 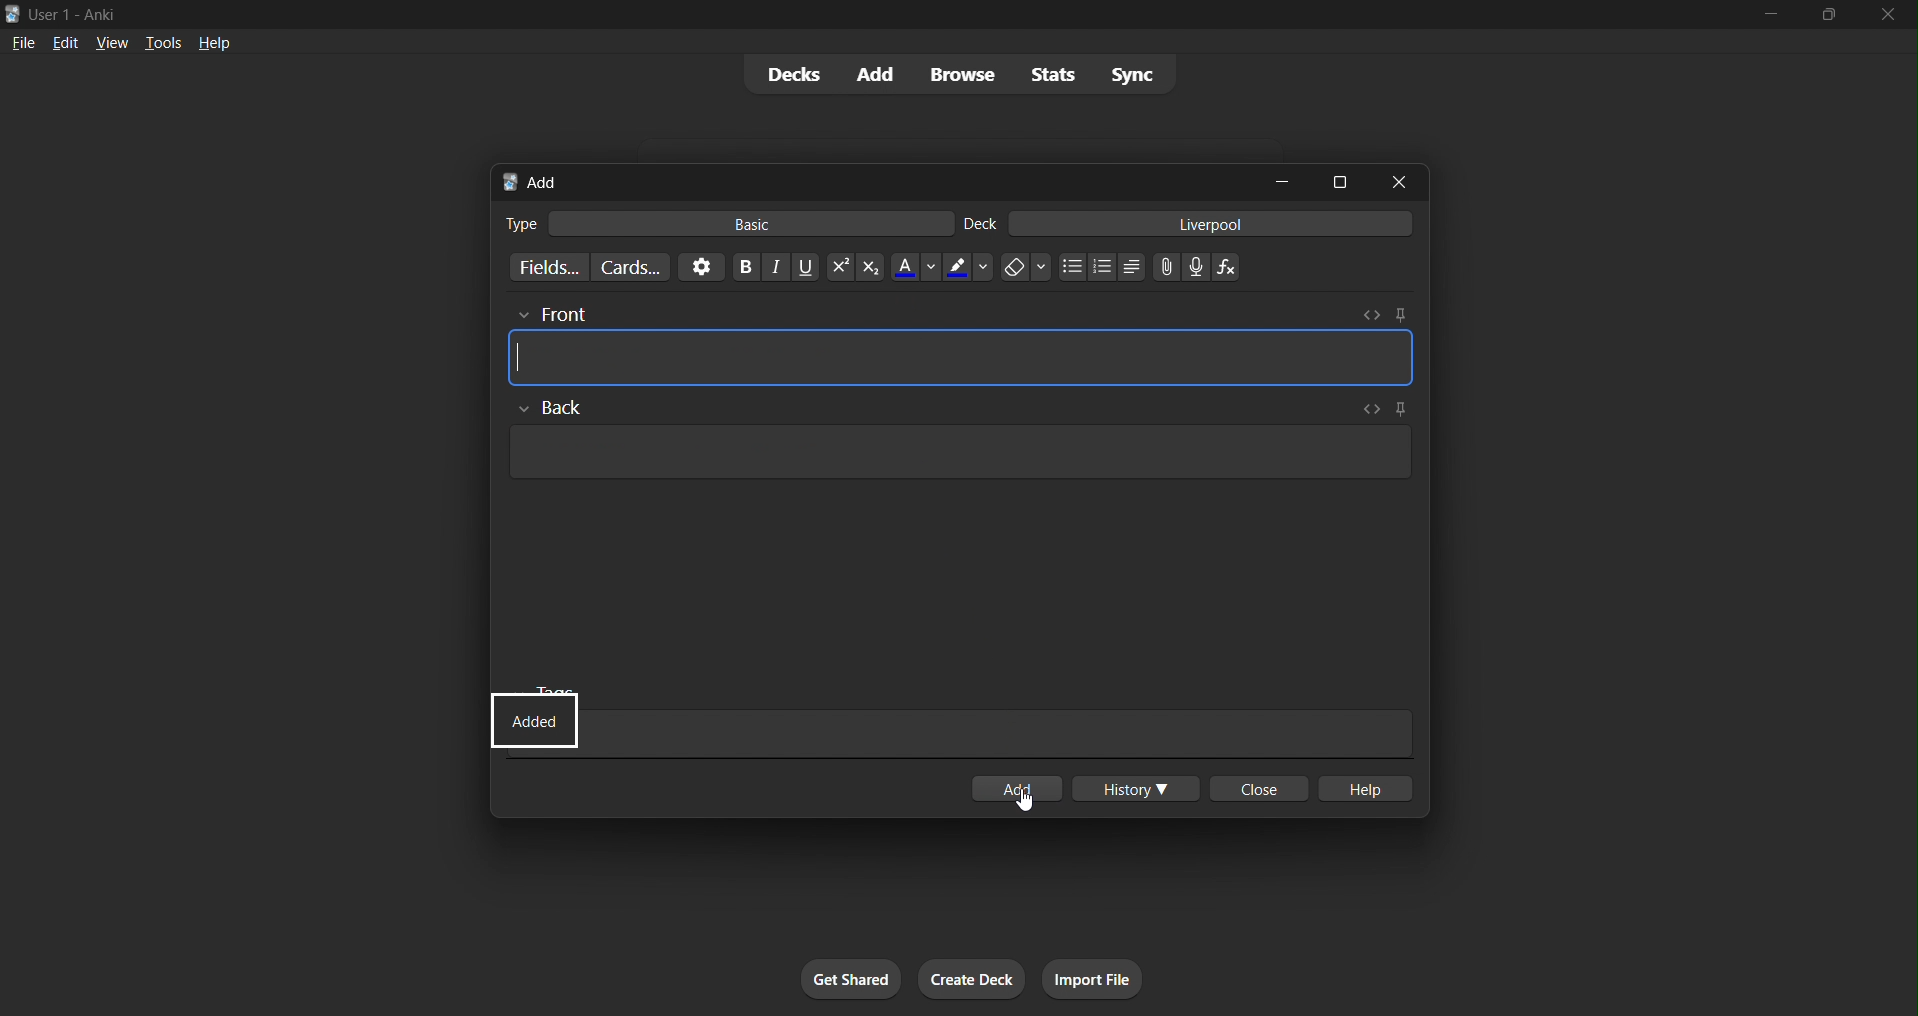 What do you see at coordinates (1069, 267) in the screenshot?
I see `unordered list` at bounding box center [1069, 267].